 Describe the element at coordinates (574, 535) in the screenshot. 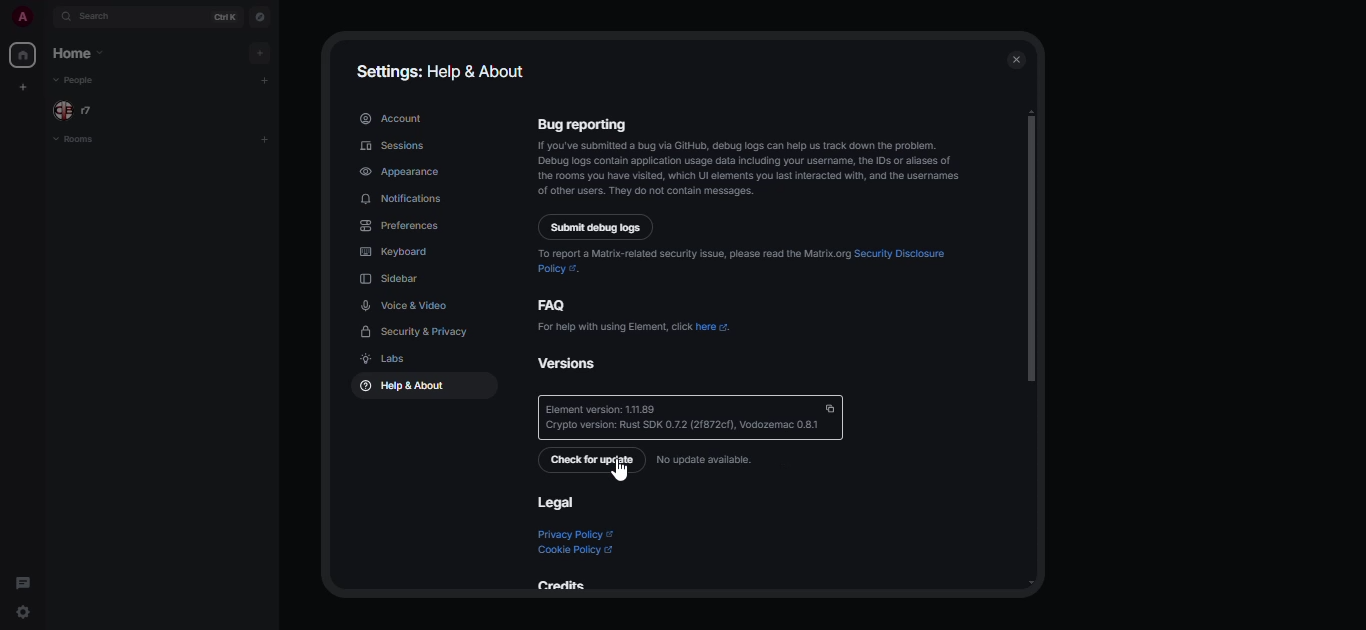

I see `privacy policy` at that location.